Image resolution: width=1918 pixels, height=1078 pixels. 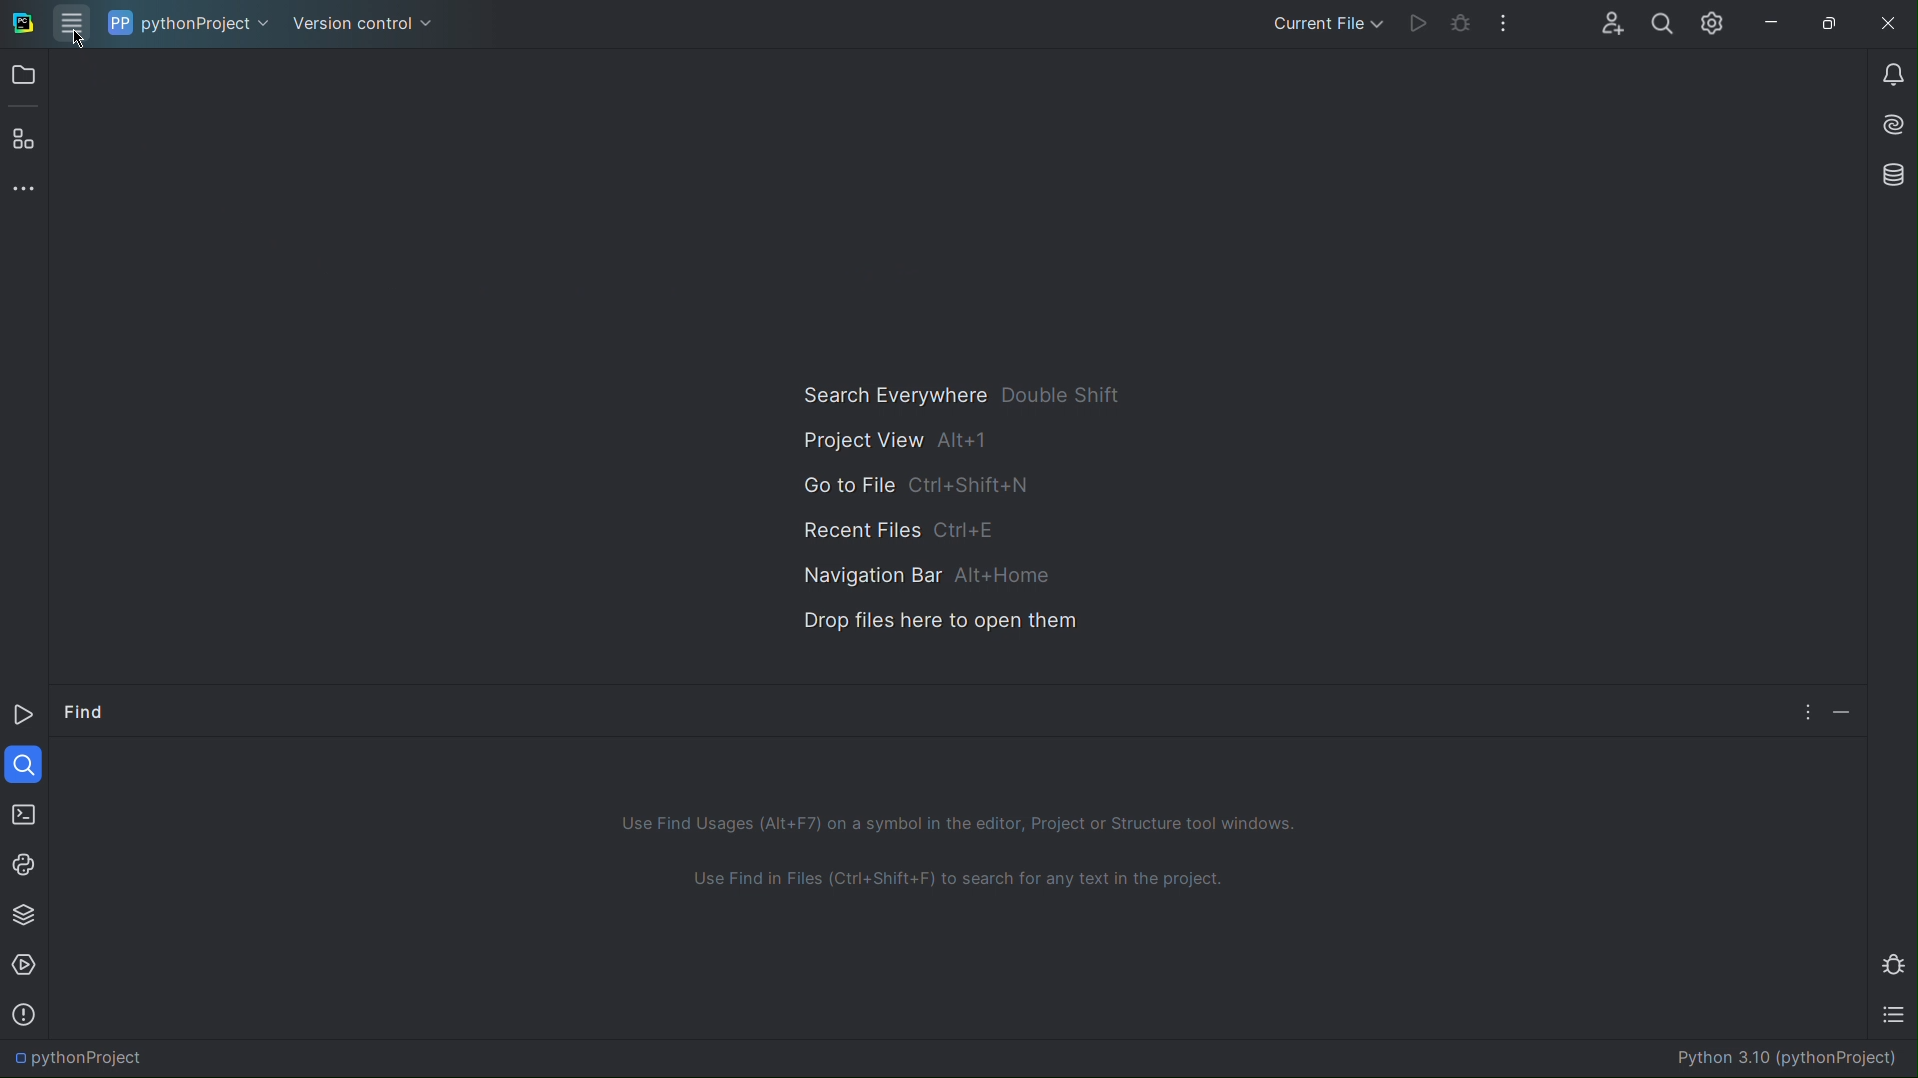 I want to click on Debug, so click(x=1462, y=21).